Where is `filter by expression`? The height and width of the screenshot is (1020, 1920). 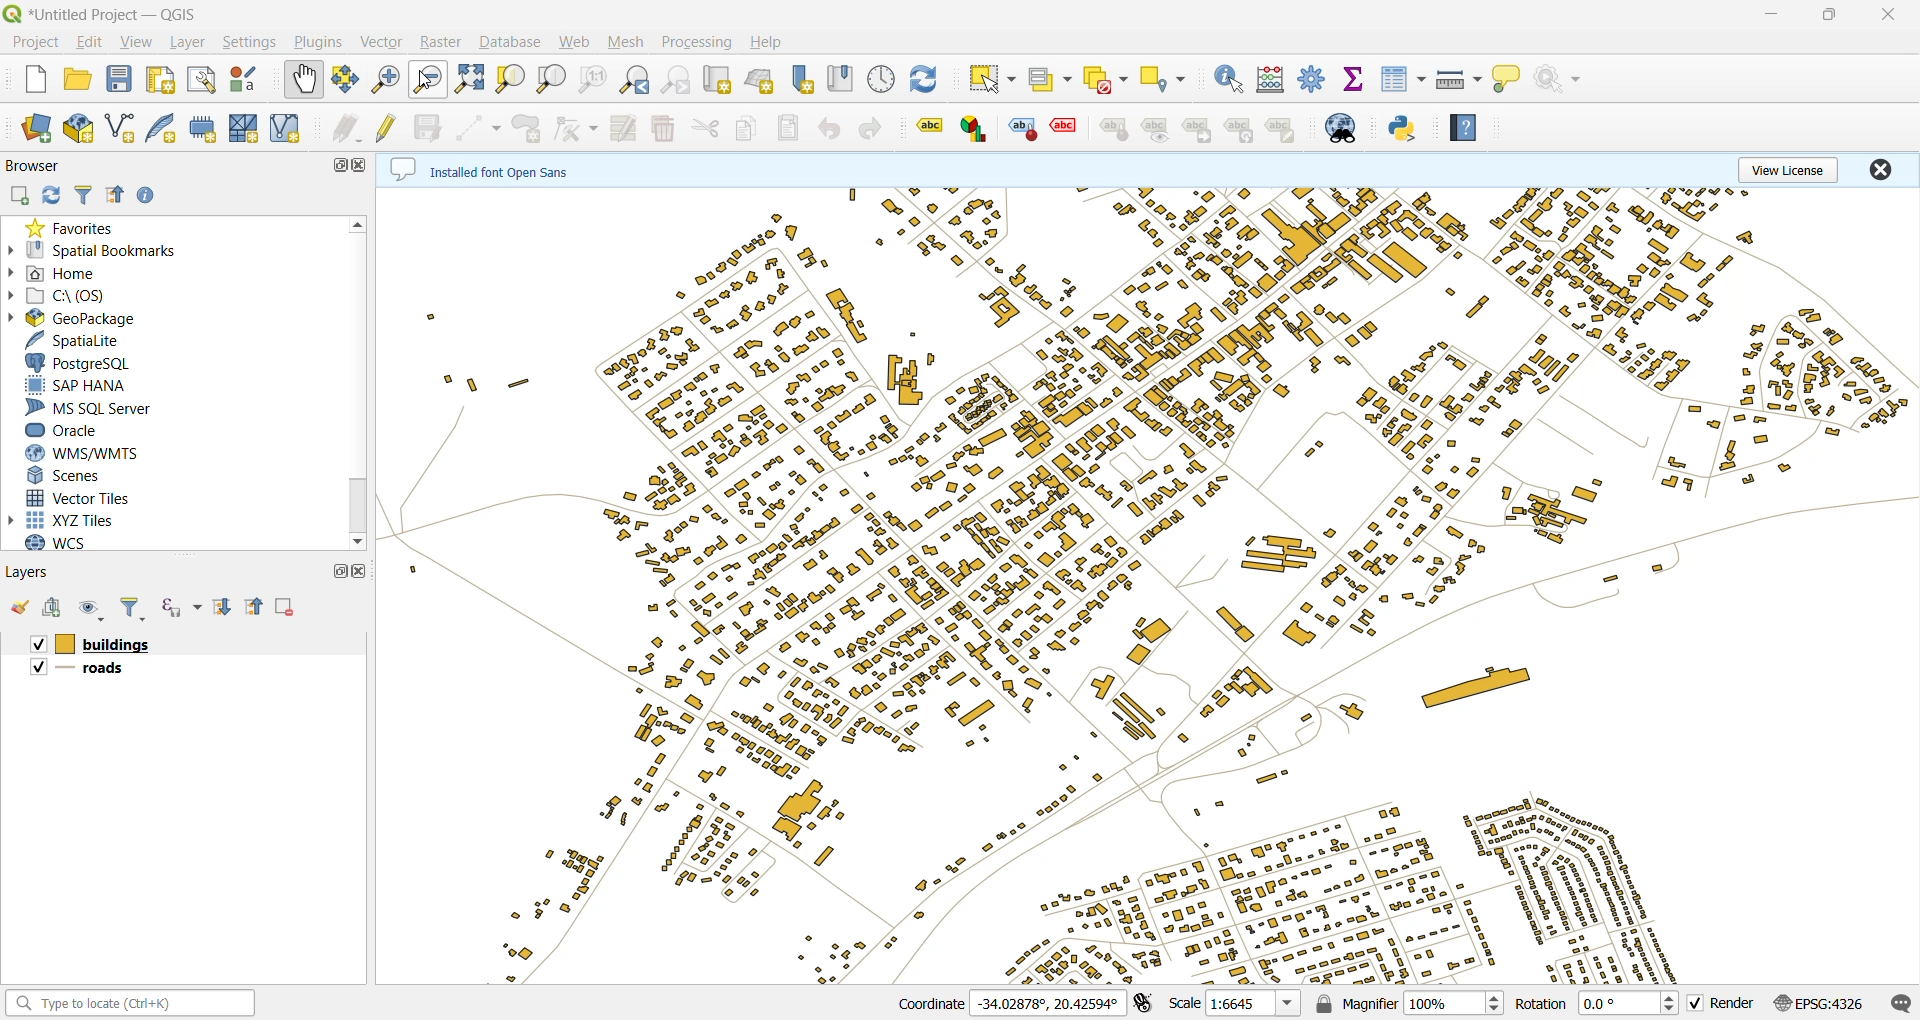 filter by expression is located at coordinates (173, 608).